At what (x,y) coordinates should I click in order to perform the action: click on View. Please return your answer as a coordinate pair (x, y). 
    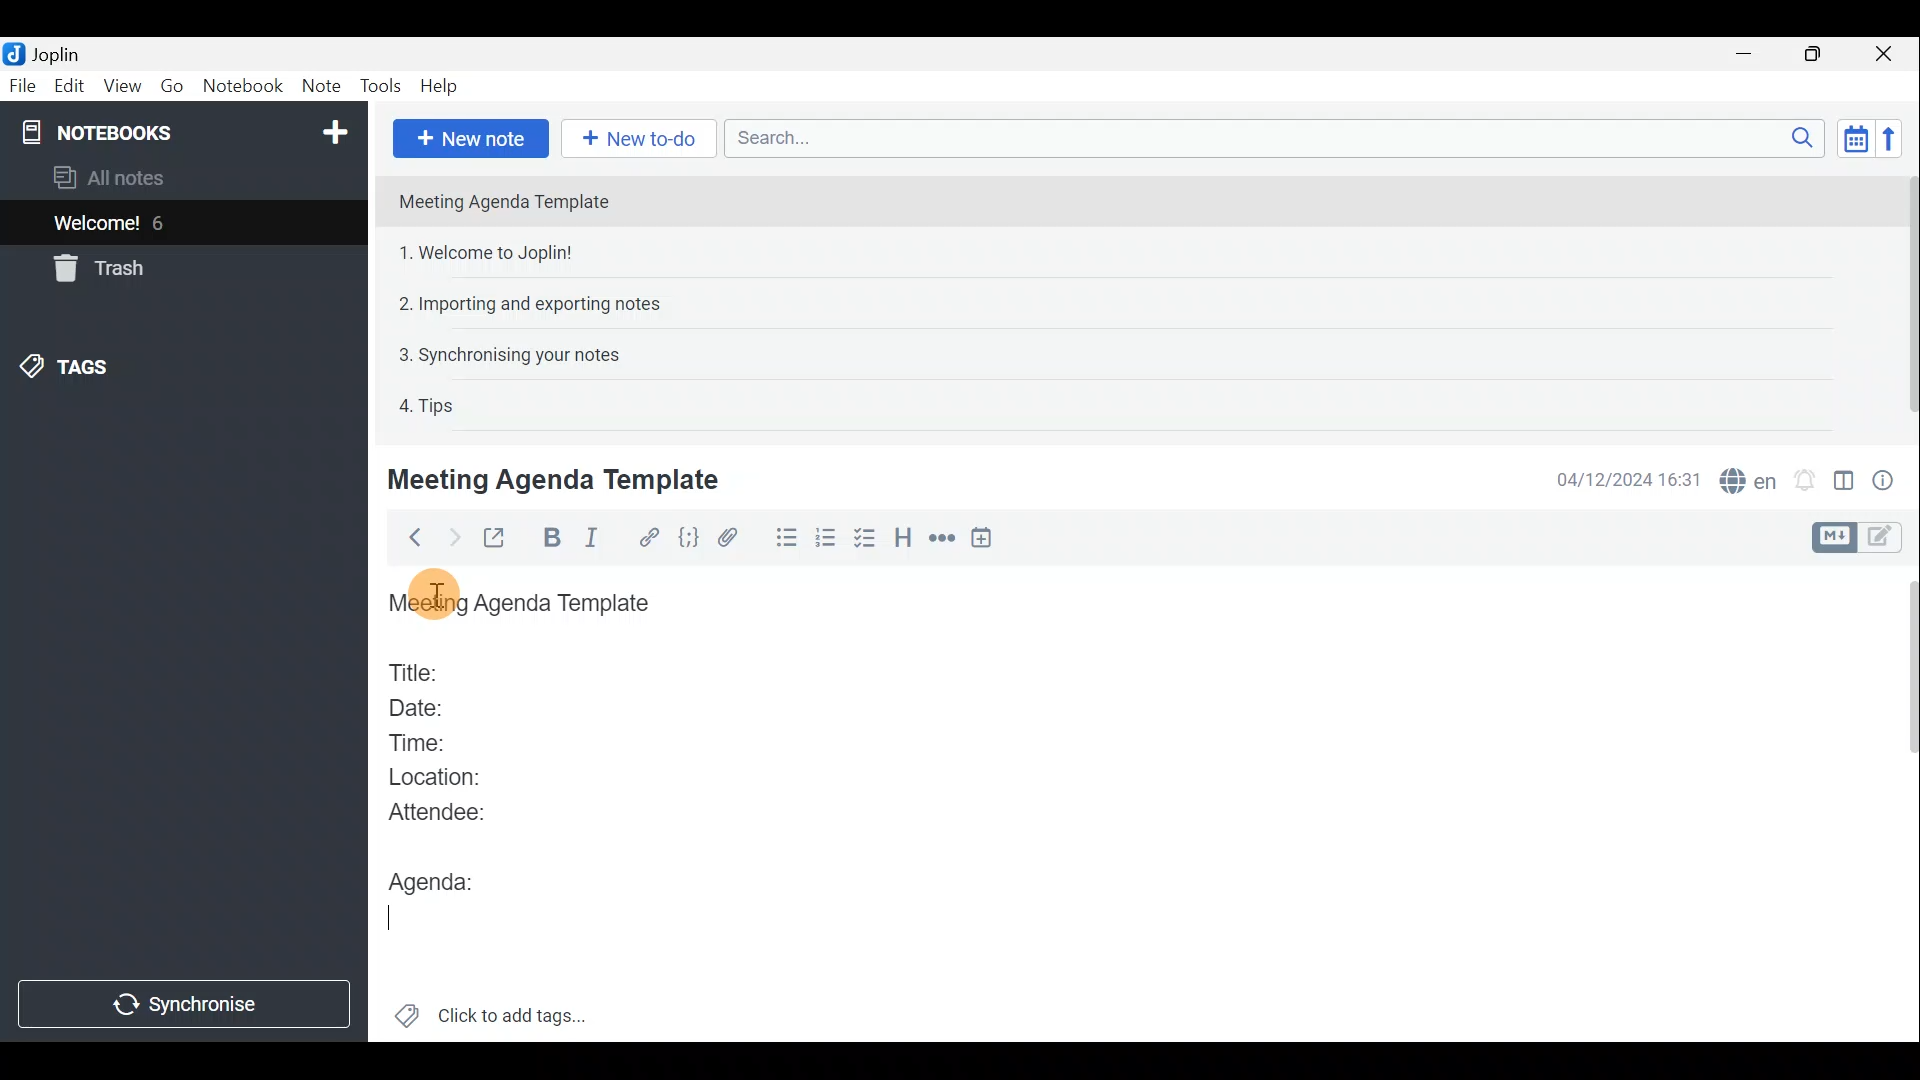
    Looking at the image, I should click on (119, 88).